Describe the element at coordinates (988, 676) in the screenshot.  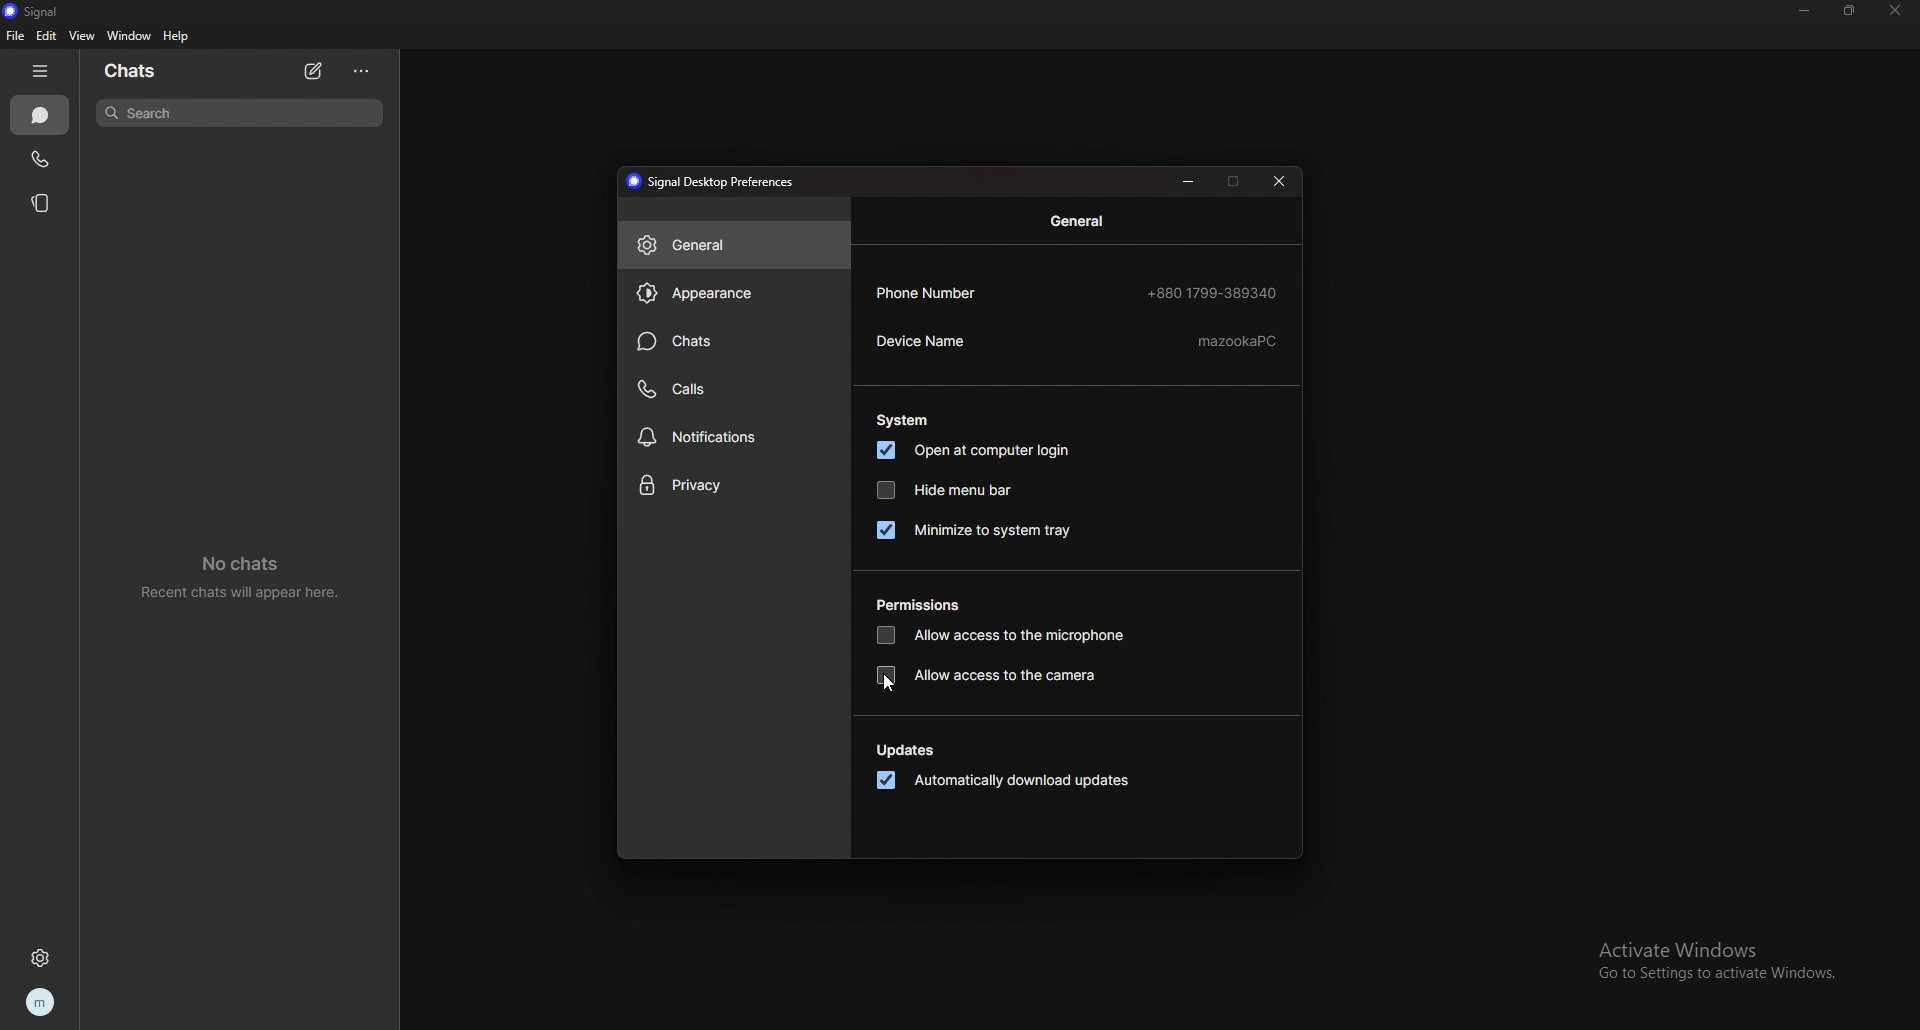
I see `allow access to camera` at that location.